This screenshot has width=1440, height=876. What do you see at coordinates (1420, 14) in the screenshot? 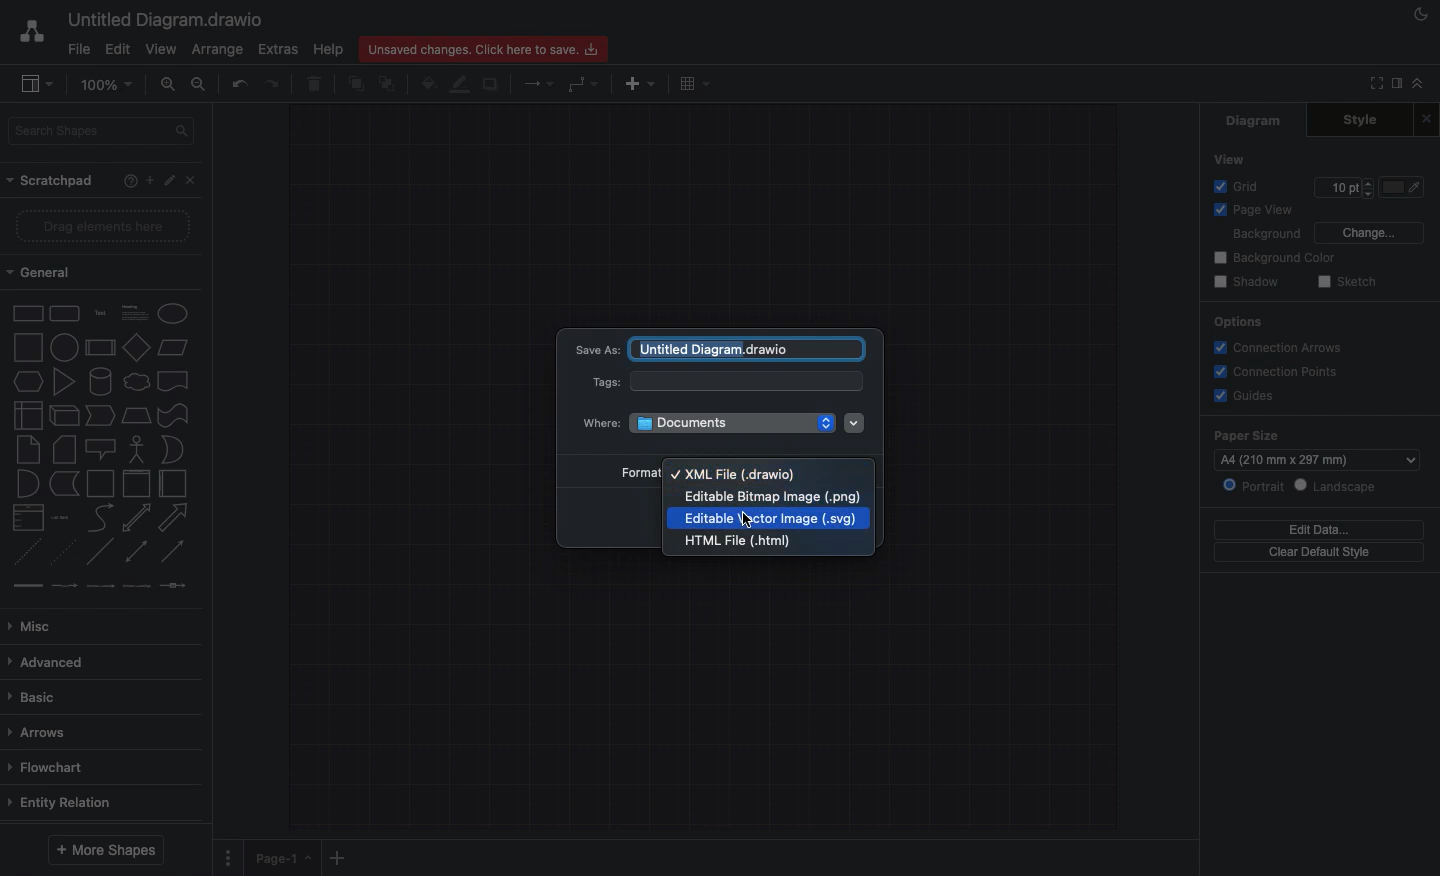
I see `Night mode` at bounding box center [1420, 14].